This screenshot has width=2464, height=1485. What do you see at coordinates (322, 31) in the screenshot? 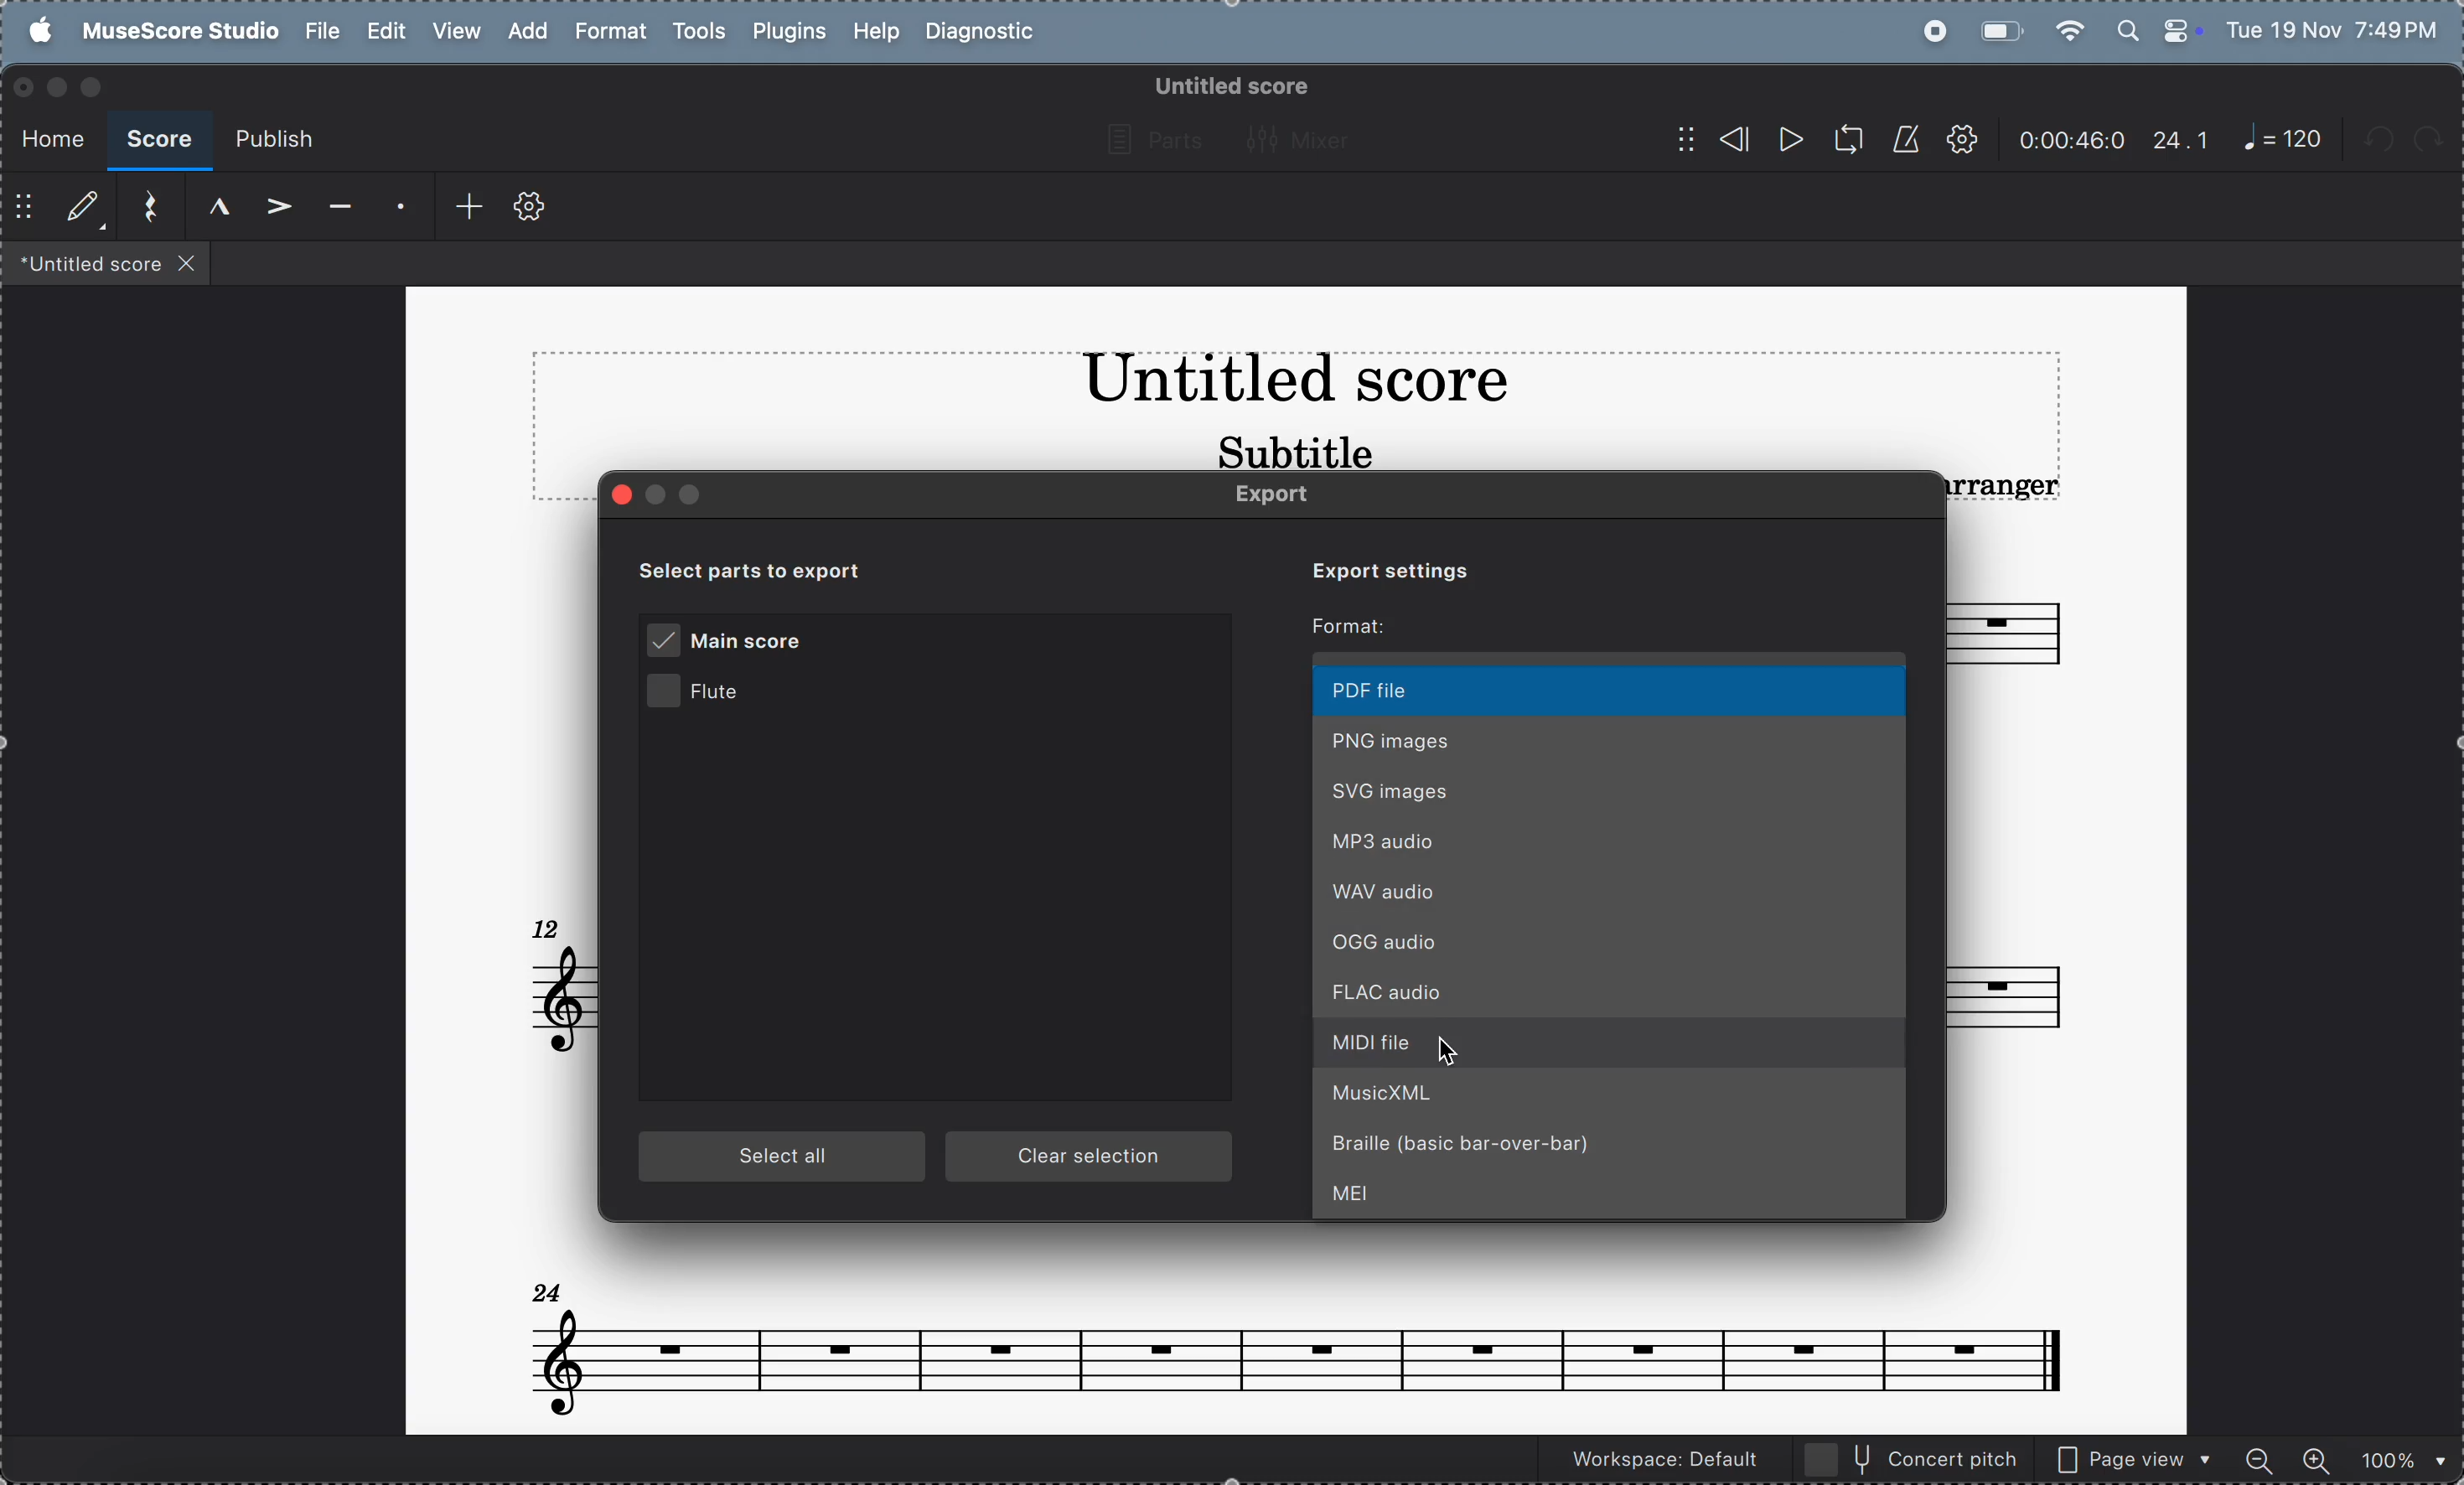
I see `file` at bounding box center [322, 31].